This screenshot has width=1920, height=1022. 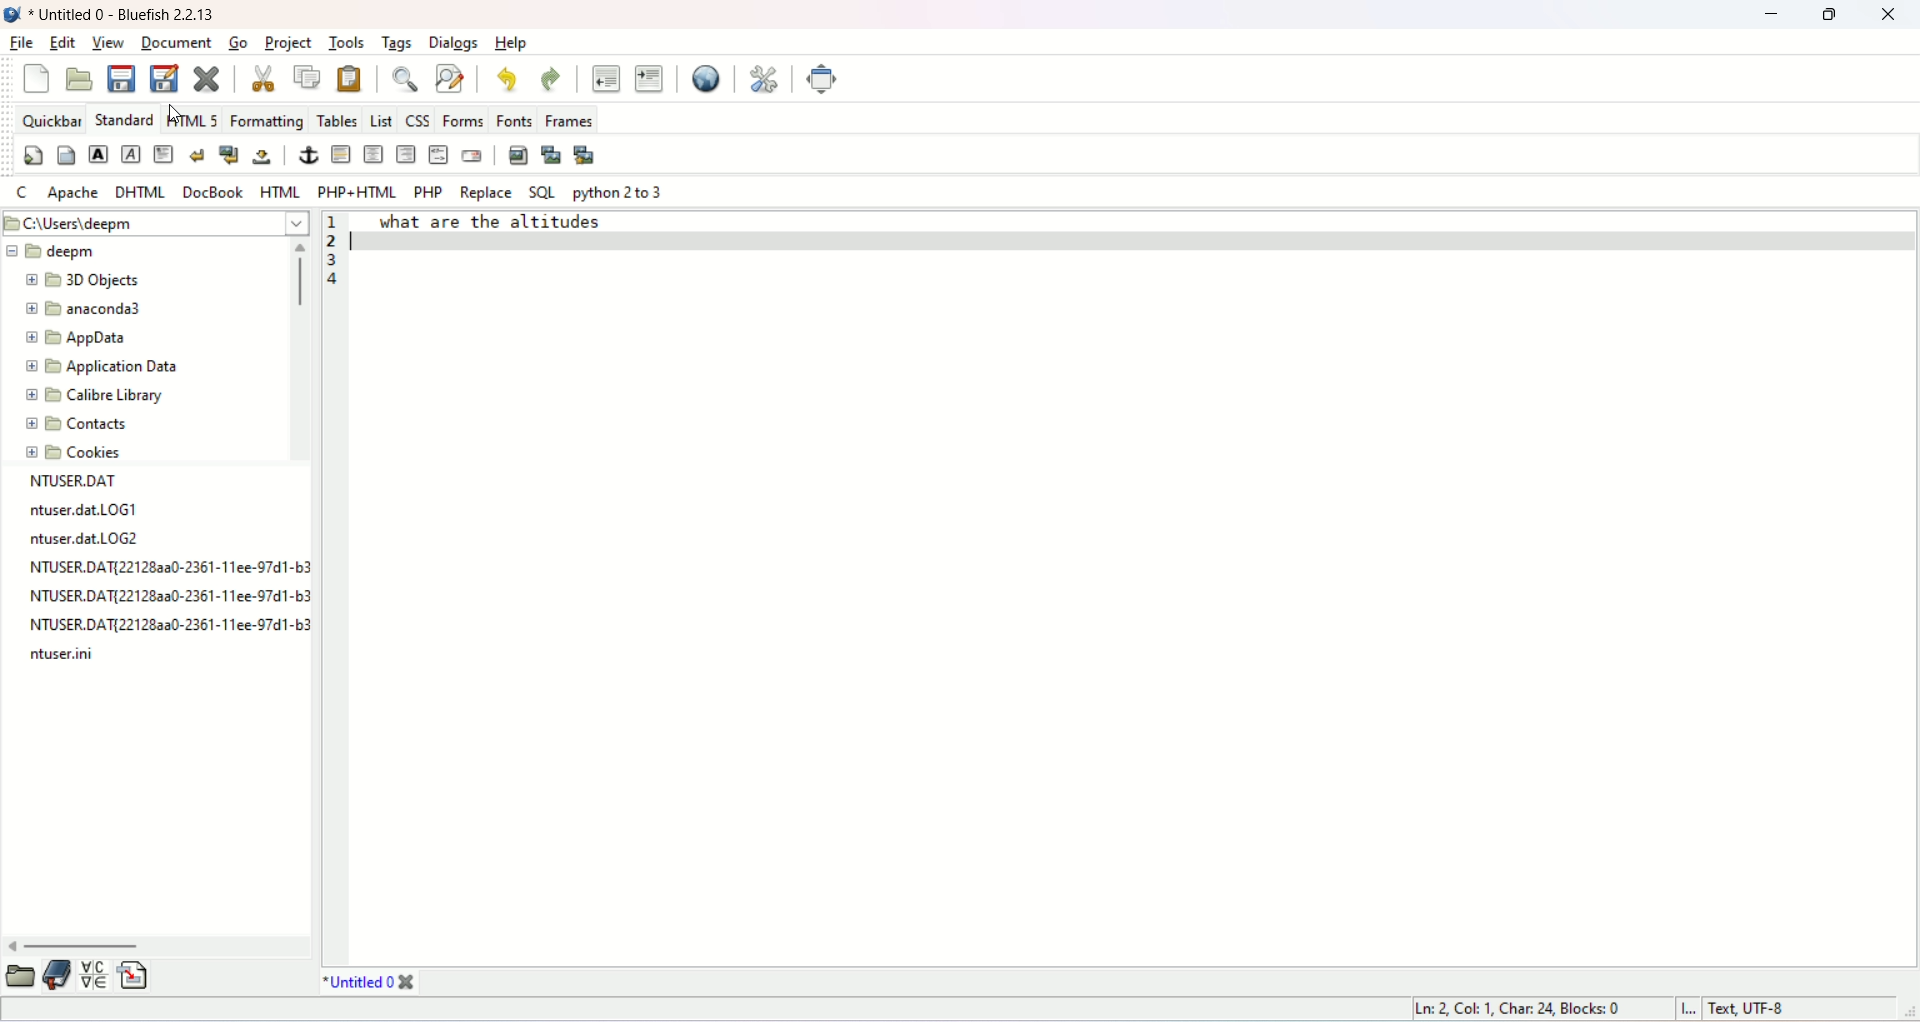 I want to click on CSS, so click(x=417, y=118).